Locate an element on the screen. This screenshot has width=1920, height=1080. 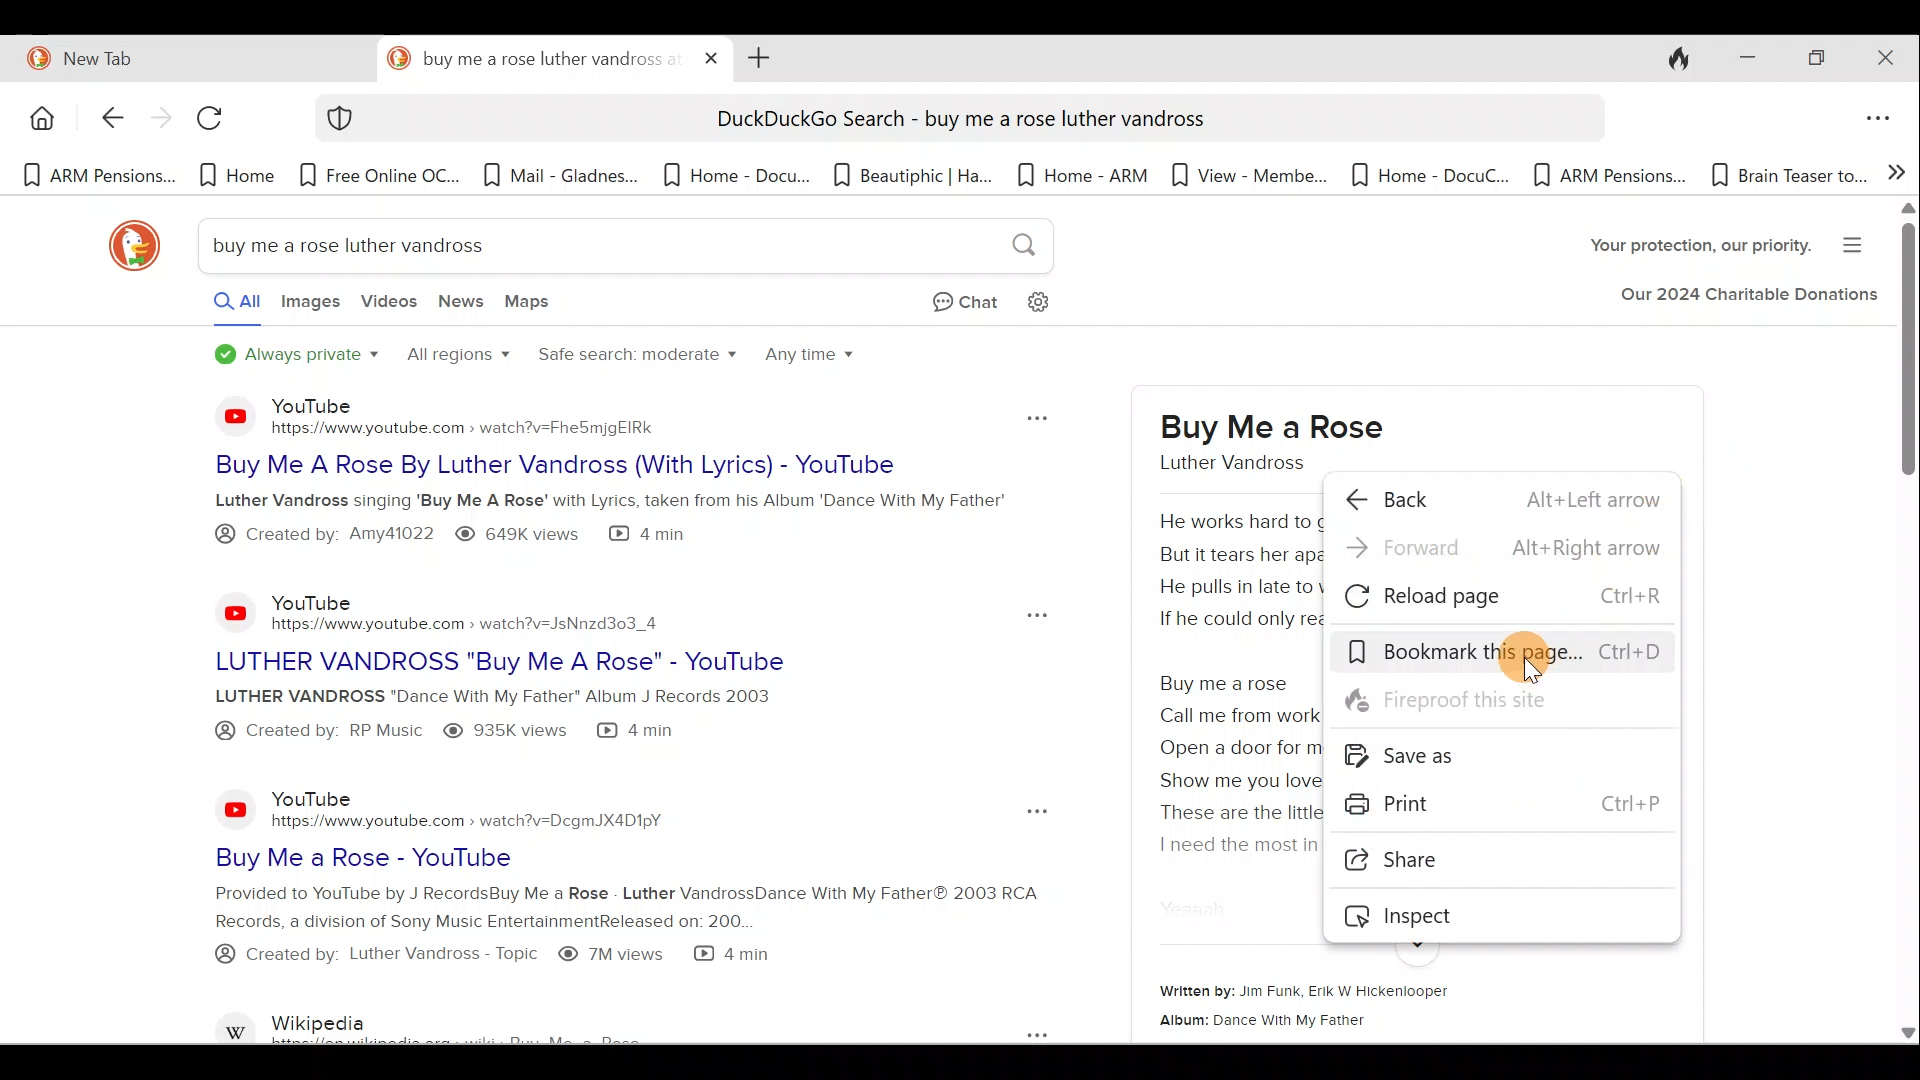
Provided to YouTube by J RecordsBuy Me a Rose - Luther VandrossDance With My Father® 2003 RCA
Records, a division of Sony Music EntertainmentReleased on: 200.
@ Created by: Luther Vandross - Topic ® 7Mviews (& 4 min is located at coordinates (572, 937).